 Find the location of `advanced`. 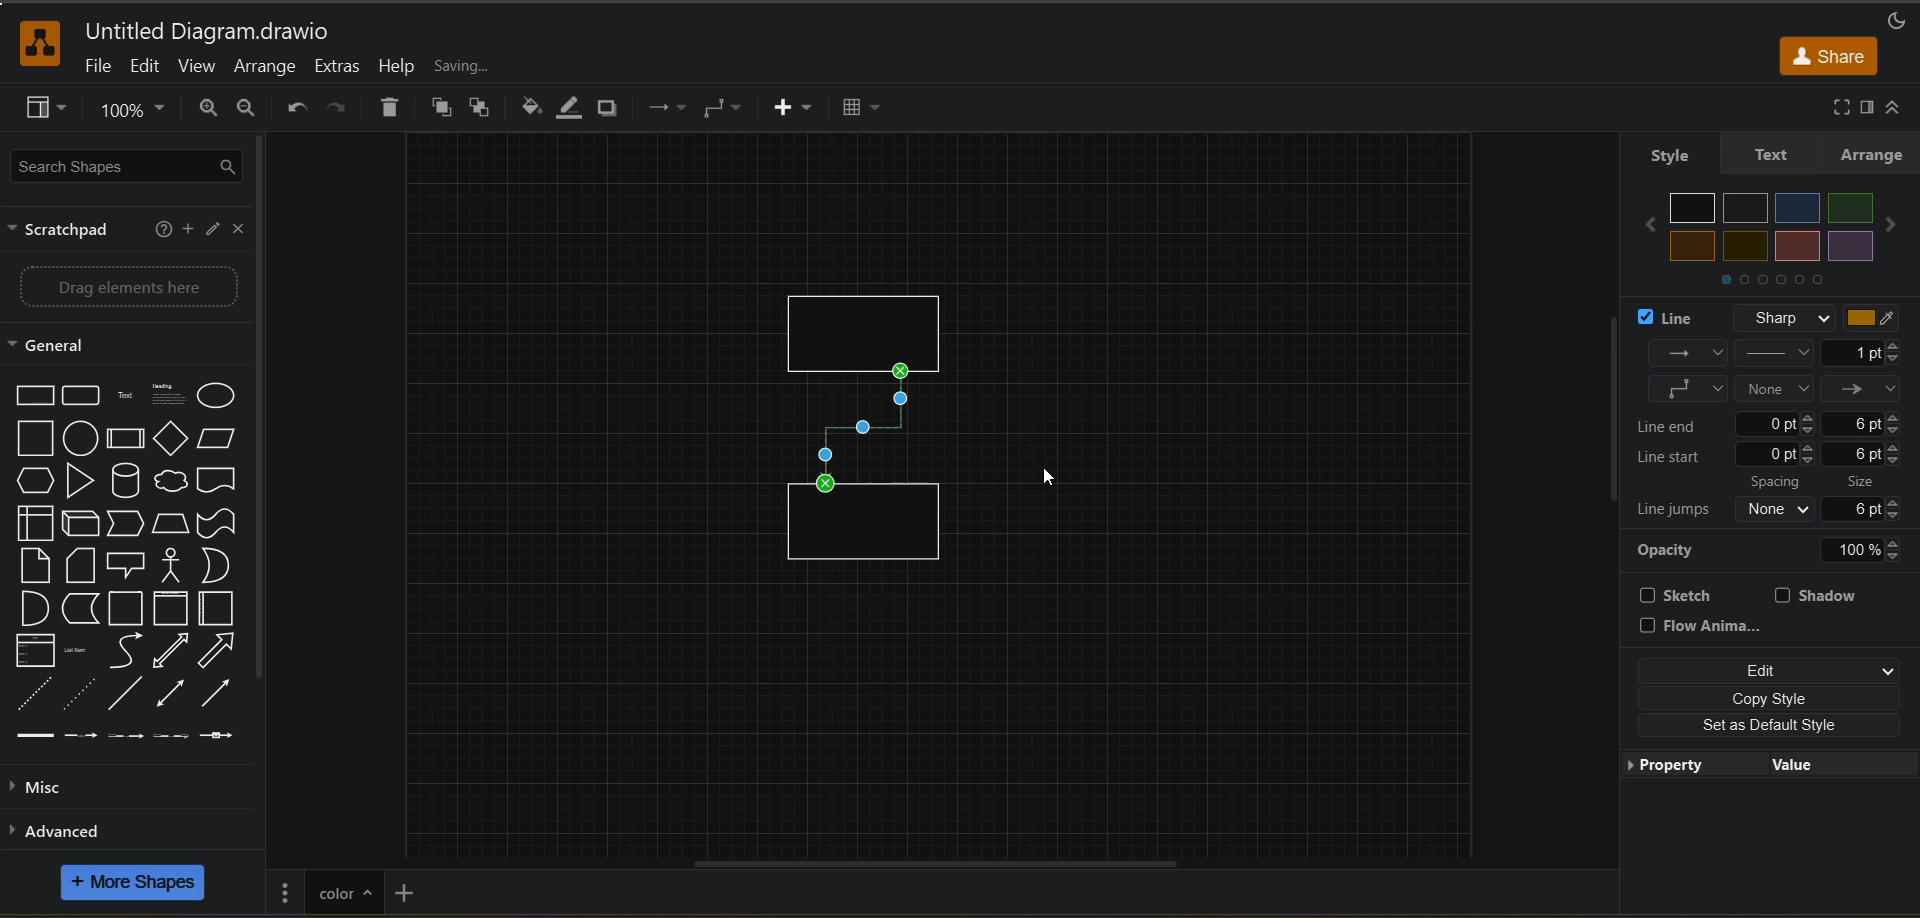

advanced is located at coordinates (86, 830).